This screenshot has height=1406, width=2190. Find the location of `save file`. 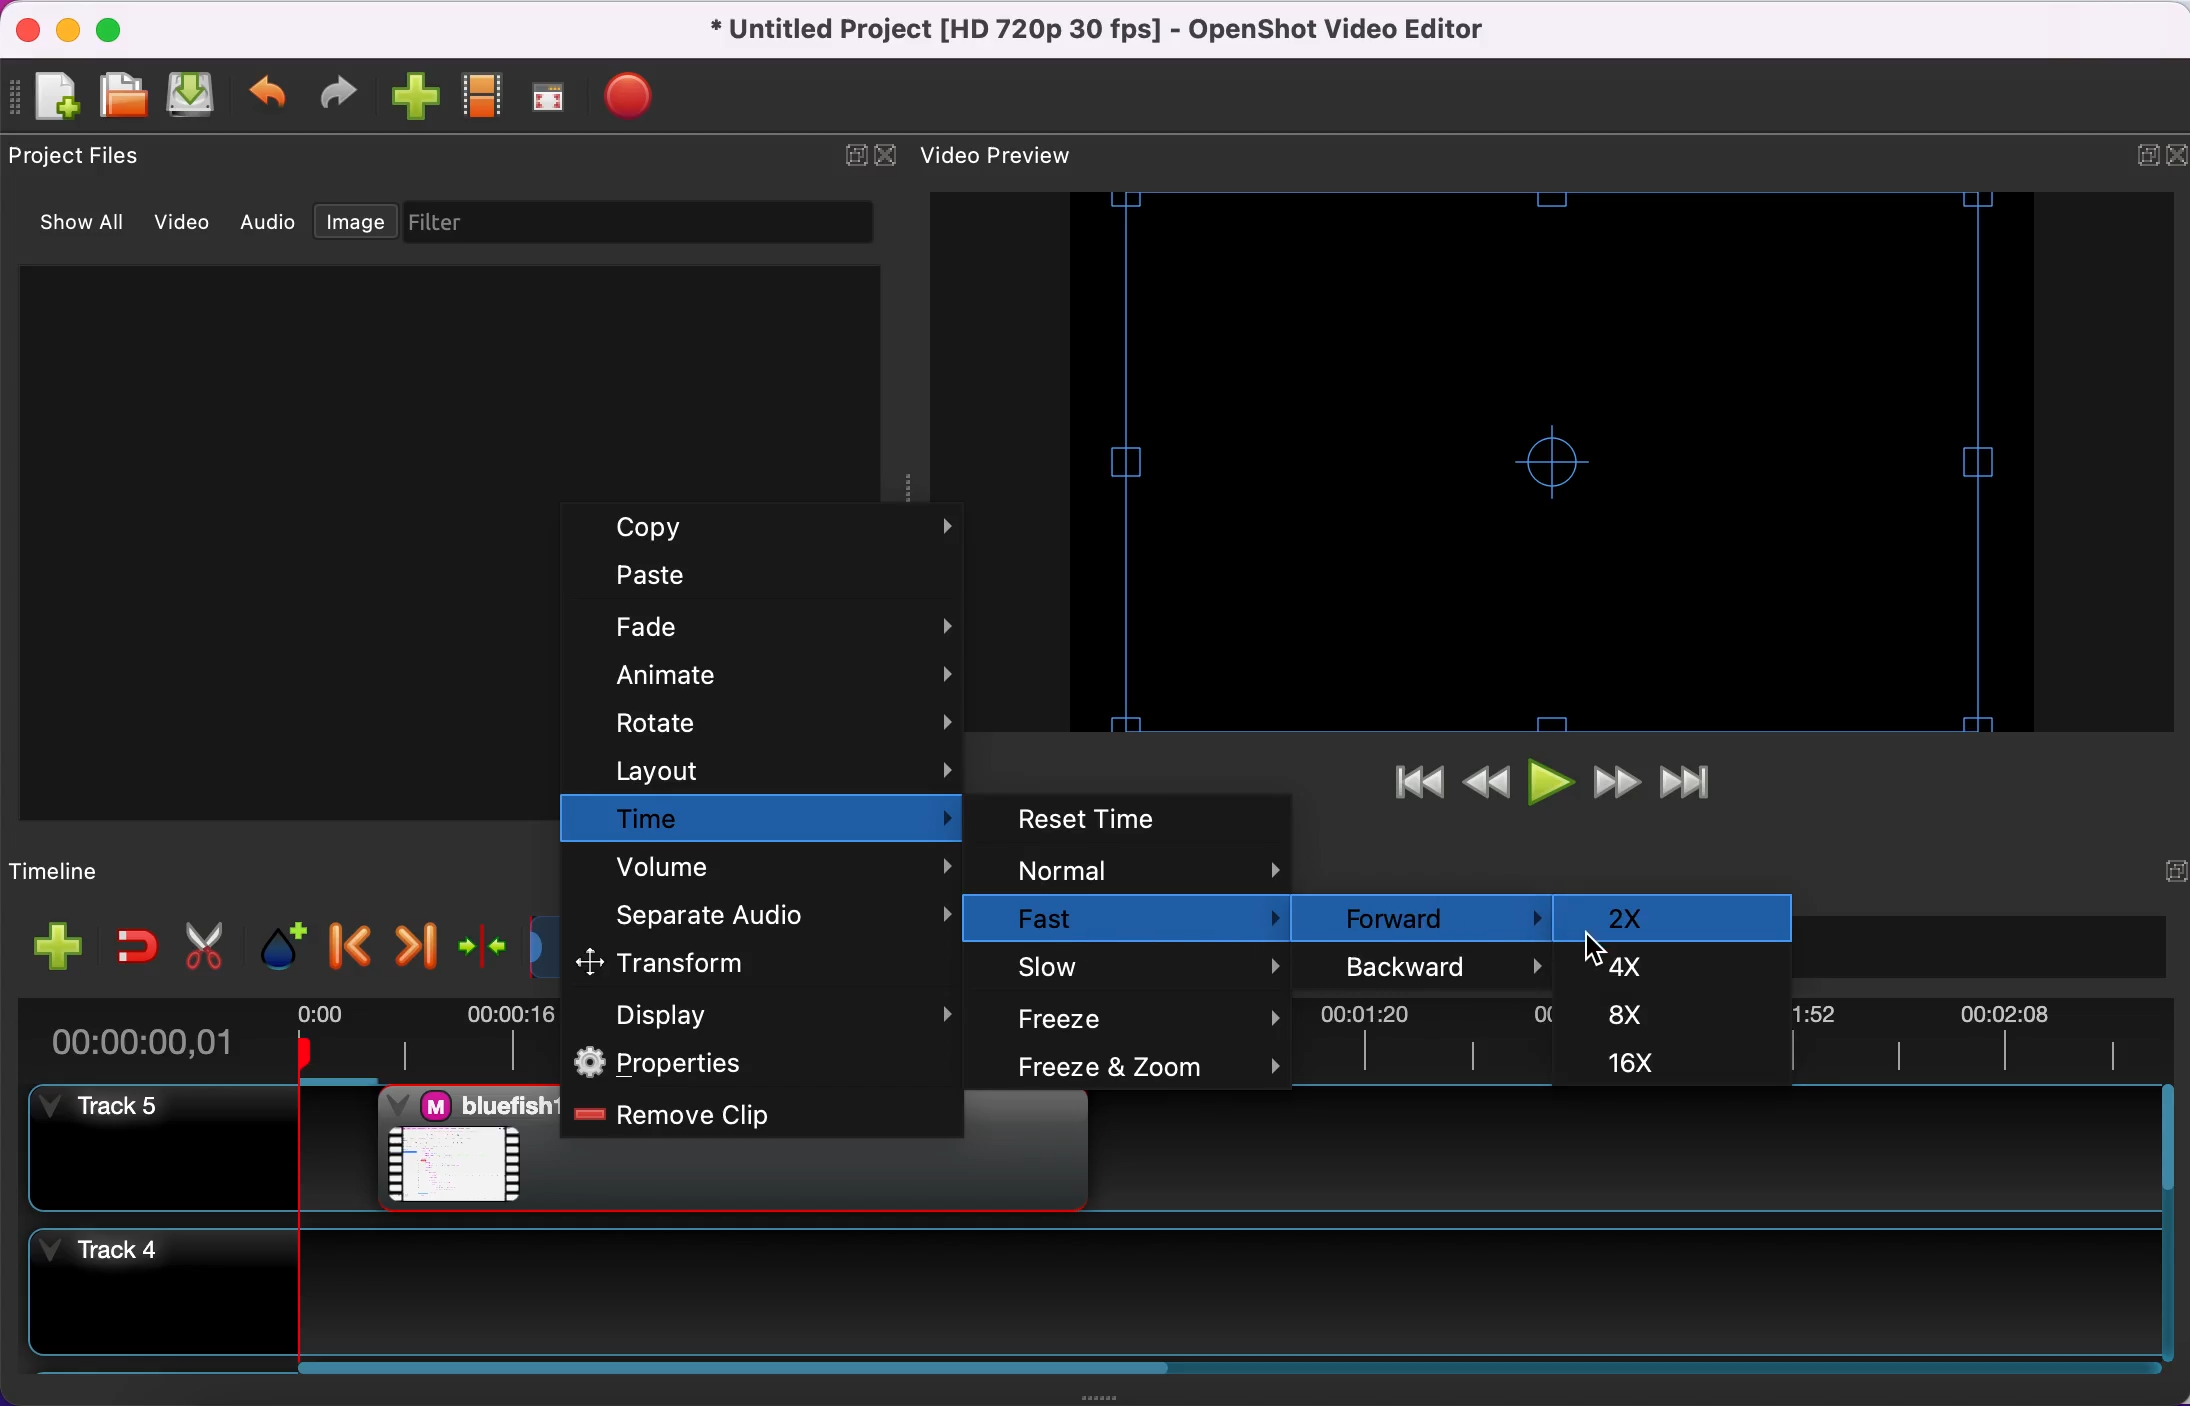

save file is located at coordinates (197, 97).